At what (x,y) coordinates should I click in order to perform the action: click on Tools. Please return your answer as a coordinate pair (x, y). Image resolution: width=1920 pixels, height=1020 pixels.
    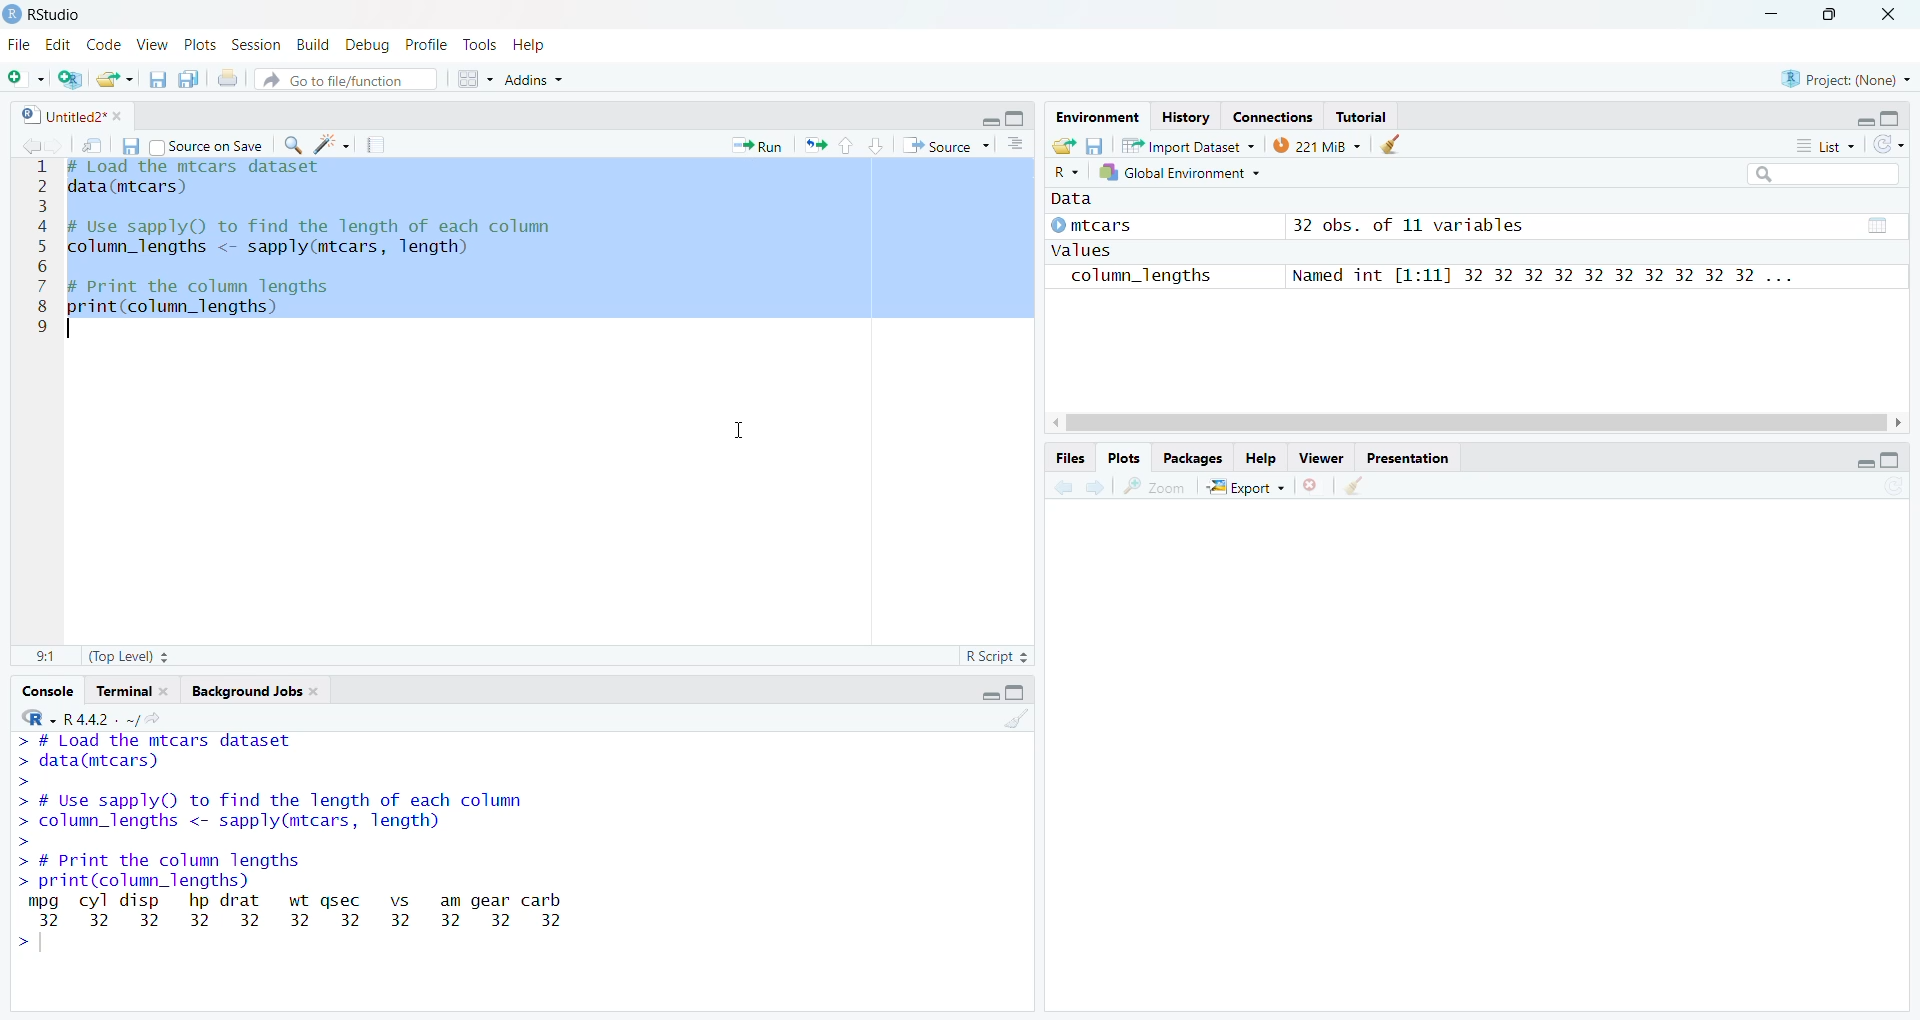
    Looking at the image, I should click on (483, 45).